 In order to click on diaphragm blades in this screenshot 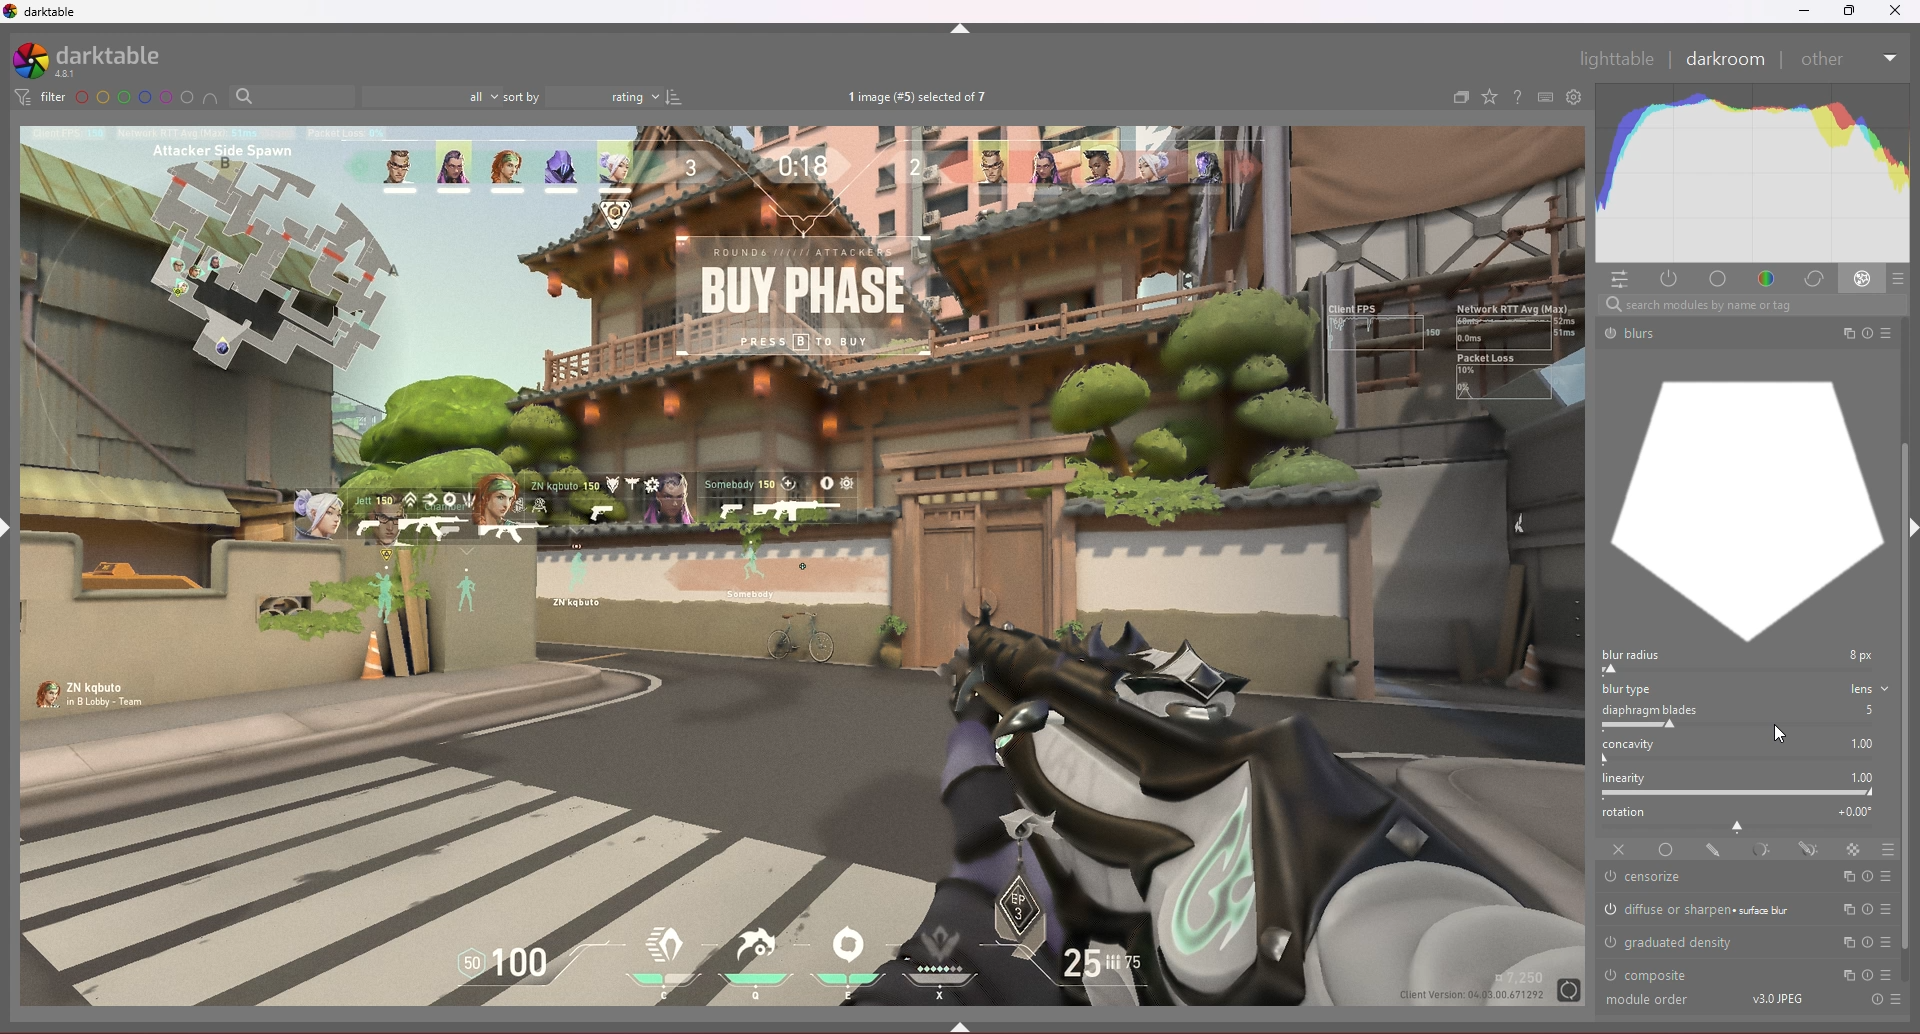, I will do `click(1744, 717)`.